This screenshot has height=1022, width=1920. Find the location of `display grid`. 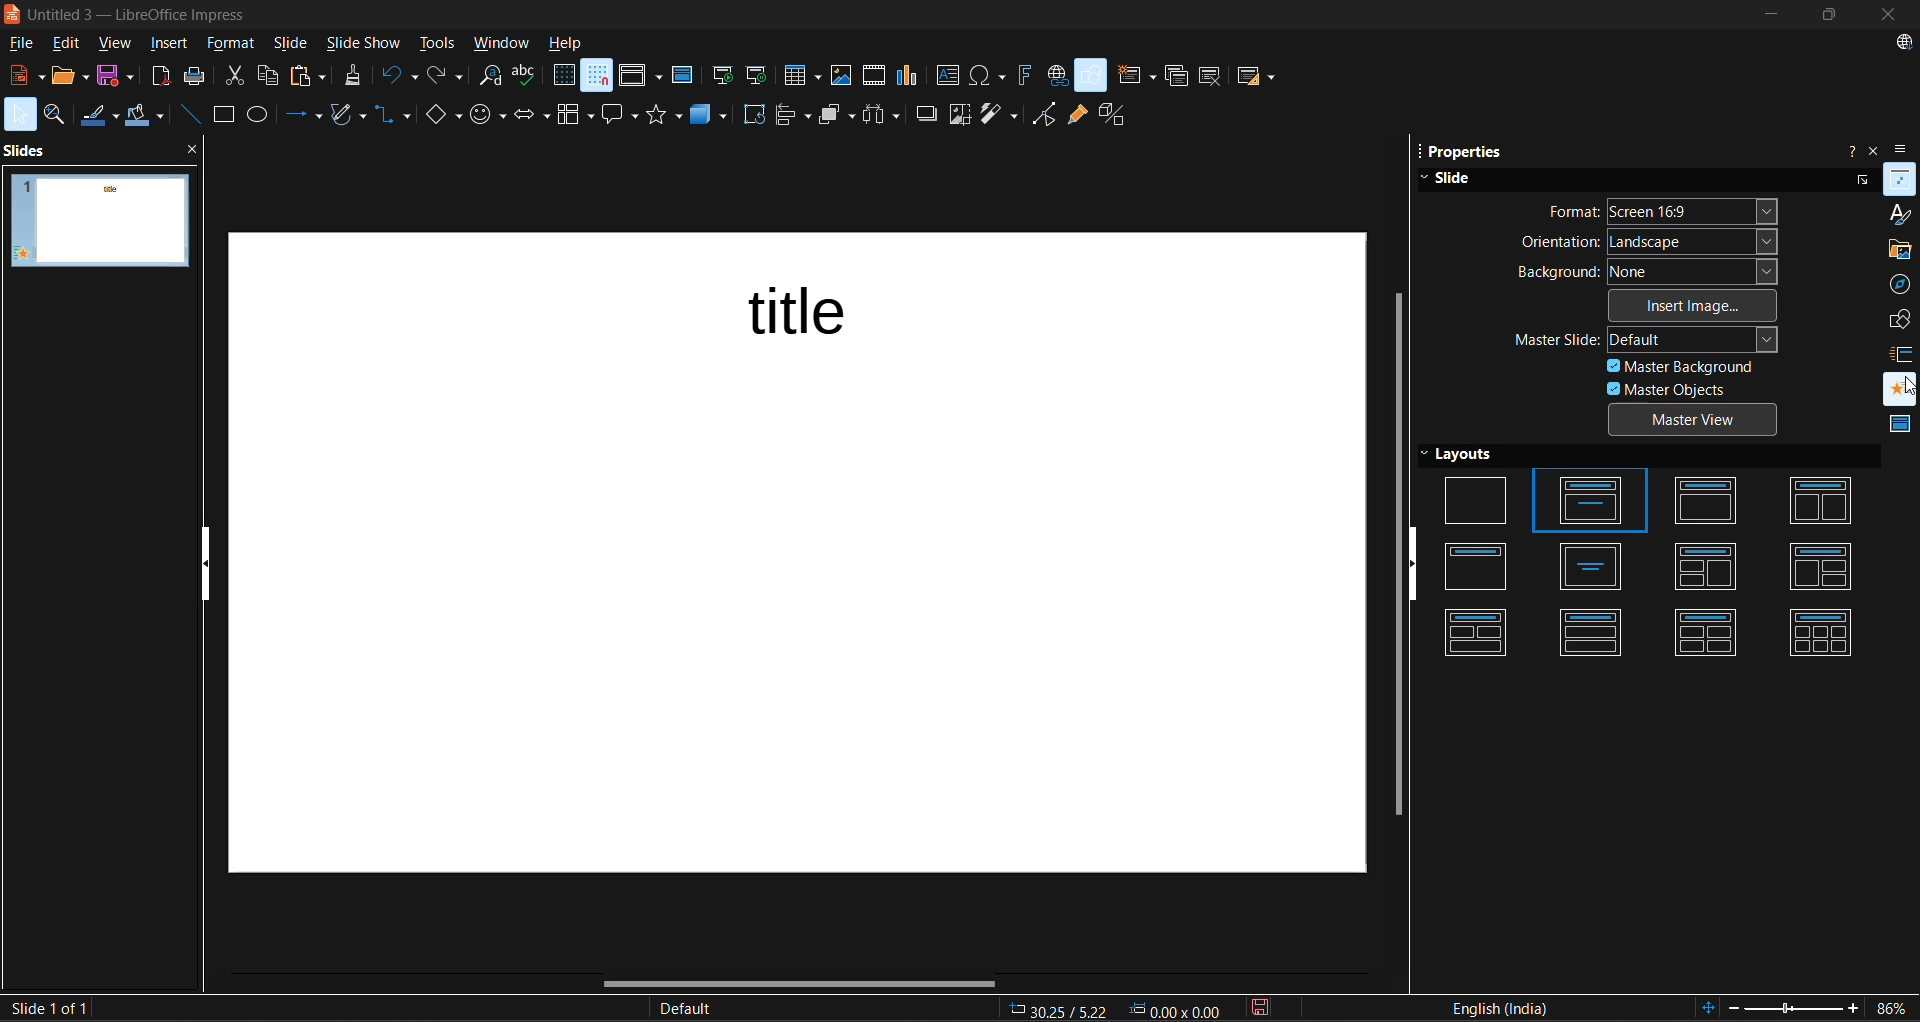

display grid is located at coordinates (564, 75).